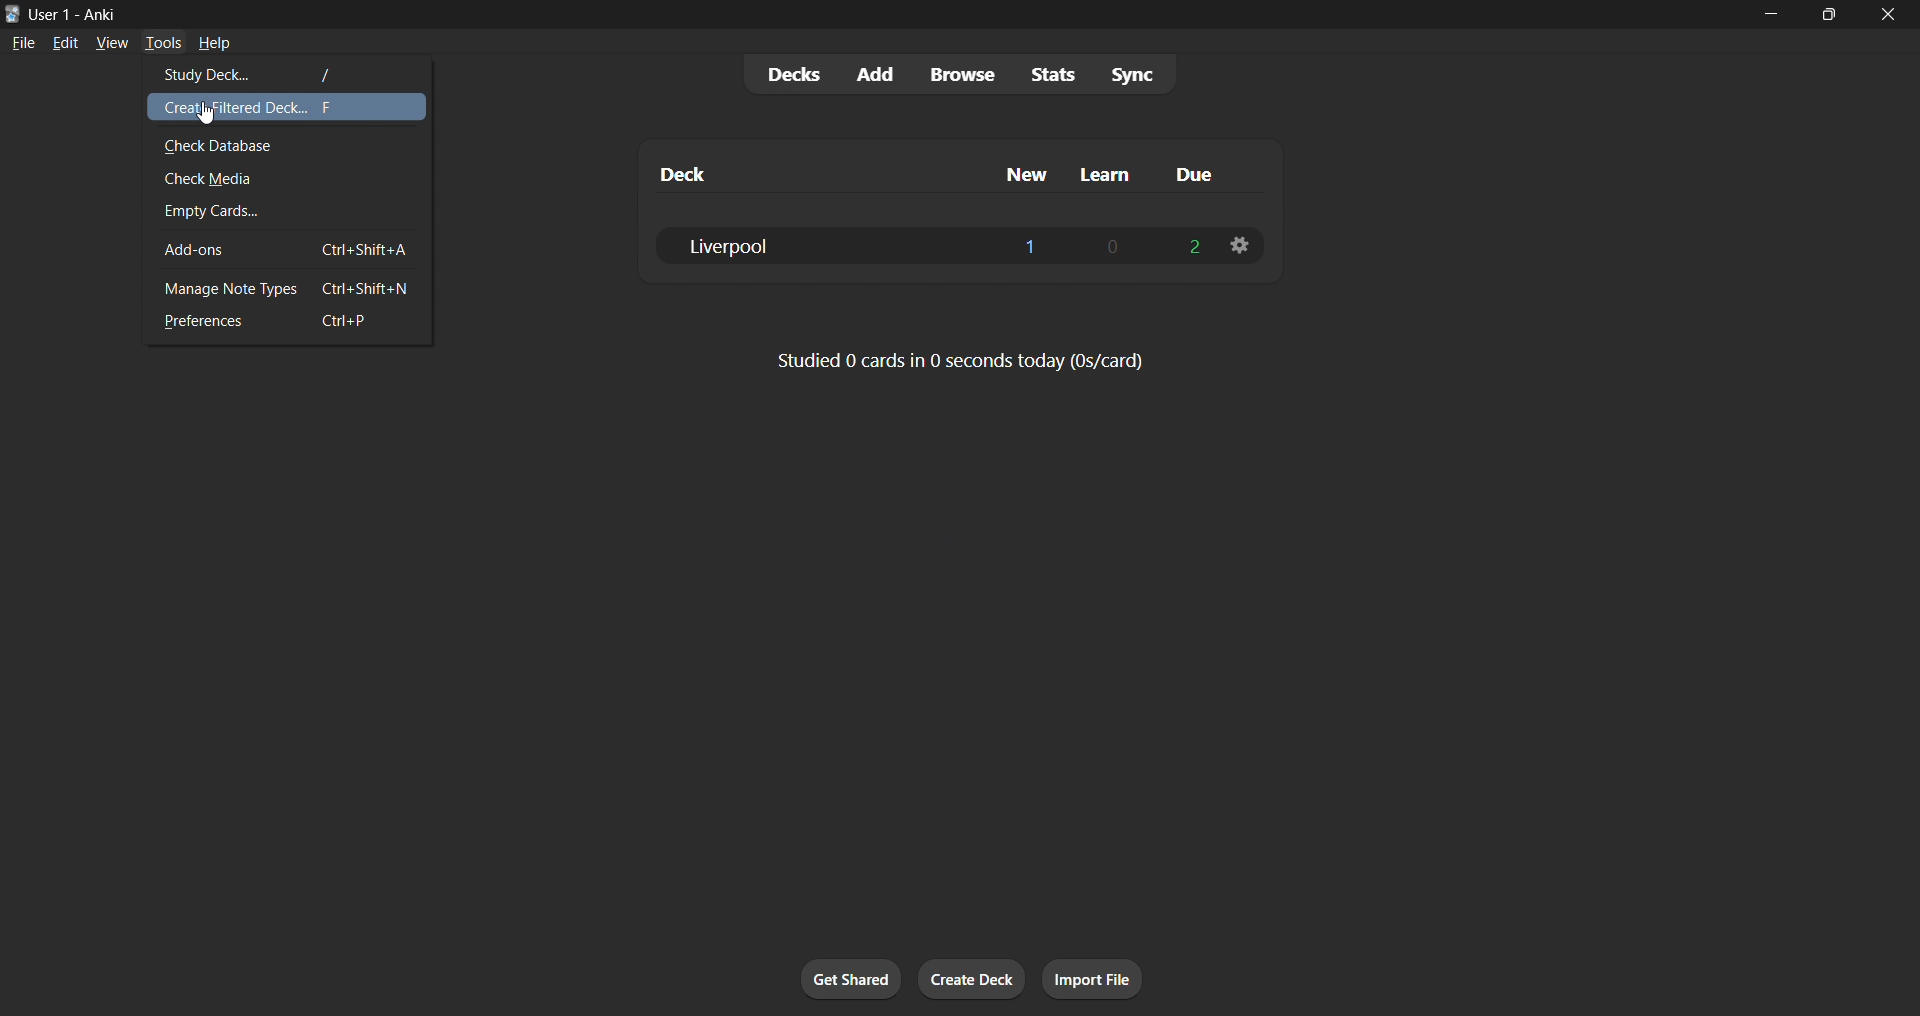 The image size is (1920, 1016). I want to click on 1, so click(1032, 247).